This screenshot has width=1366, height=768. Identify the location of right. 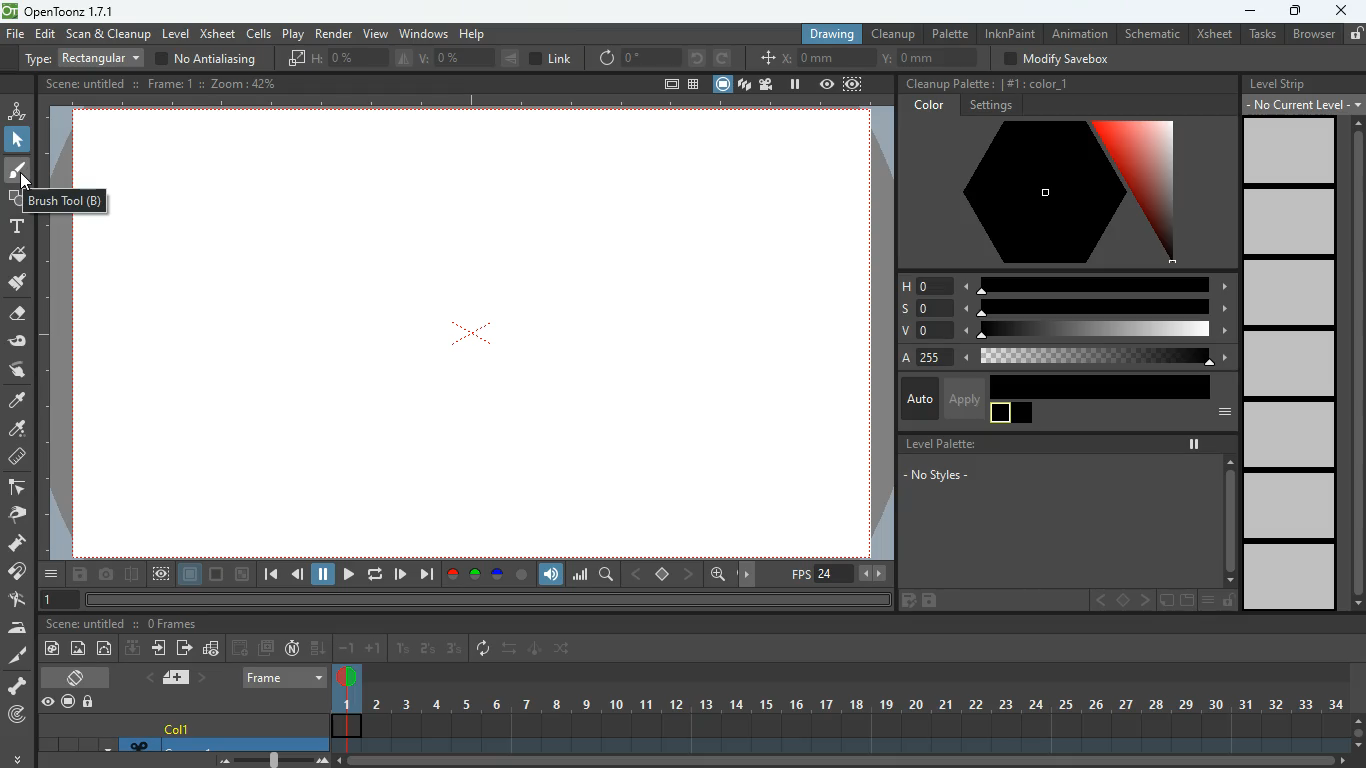
(1144, 601).